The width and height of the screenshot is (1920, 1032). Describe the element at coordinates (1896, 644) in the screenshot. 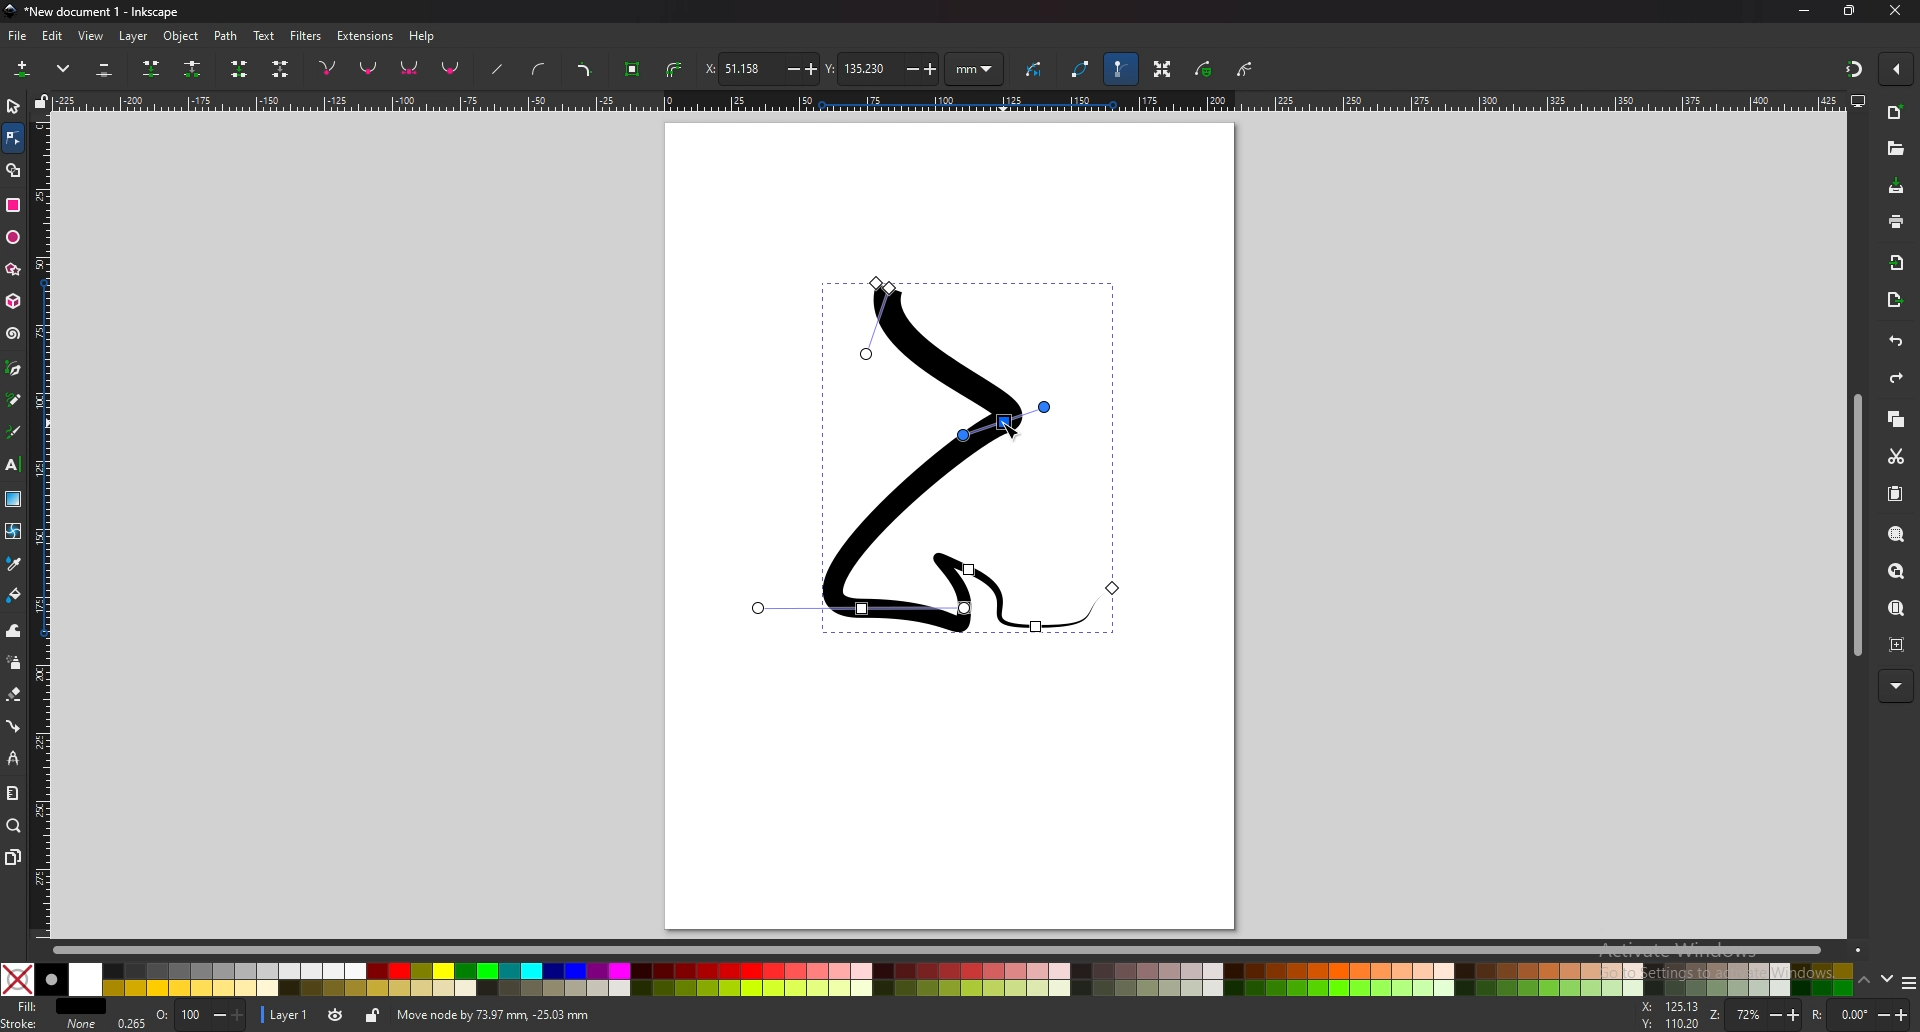

I see `zoom center page` at that location.